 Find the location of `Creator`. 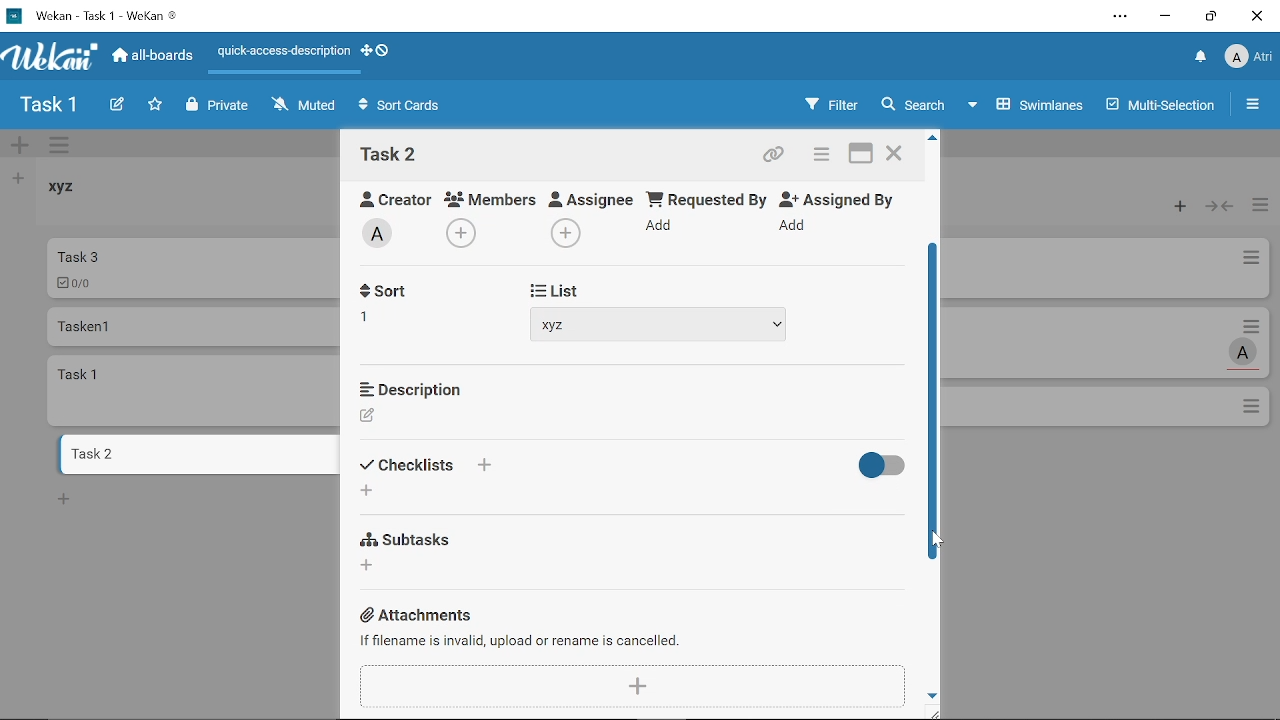

Creator is located at coordinates (368, 416).